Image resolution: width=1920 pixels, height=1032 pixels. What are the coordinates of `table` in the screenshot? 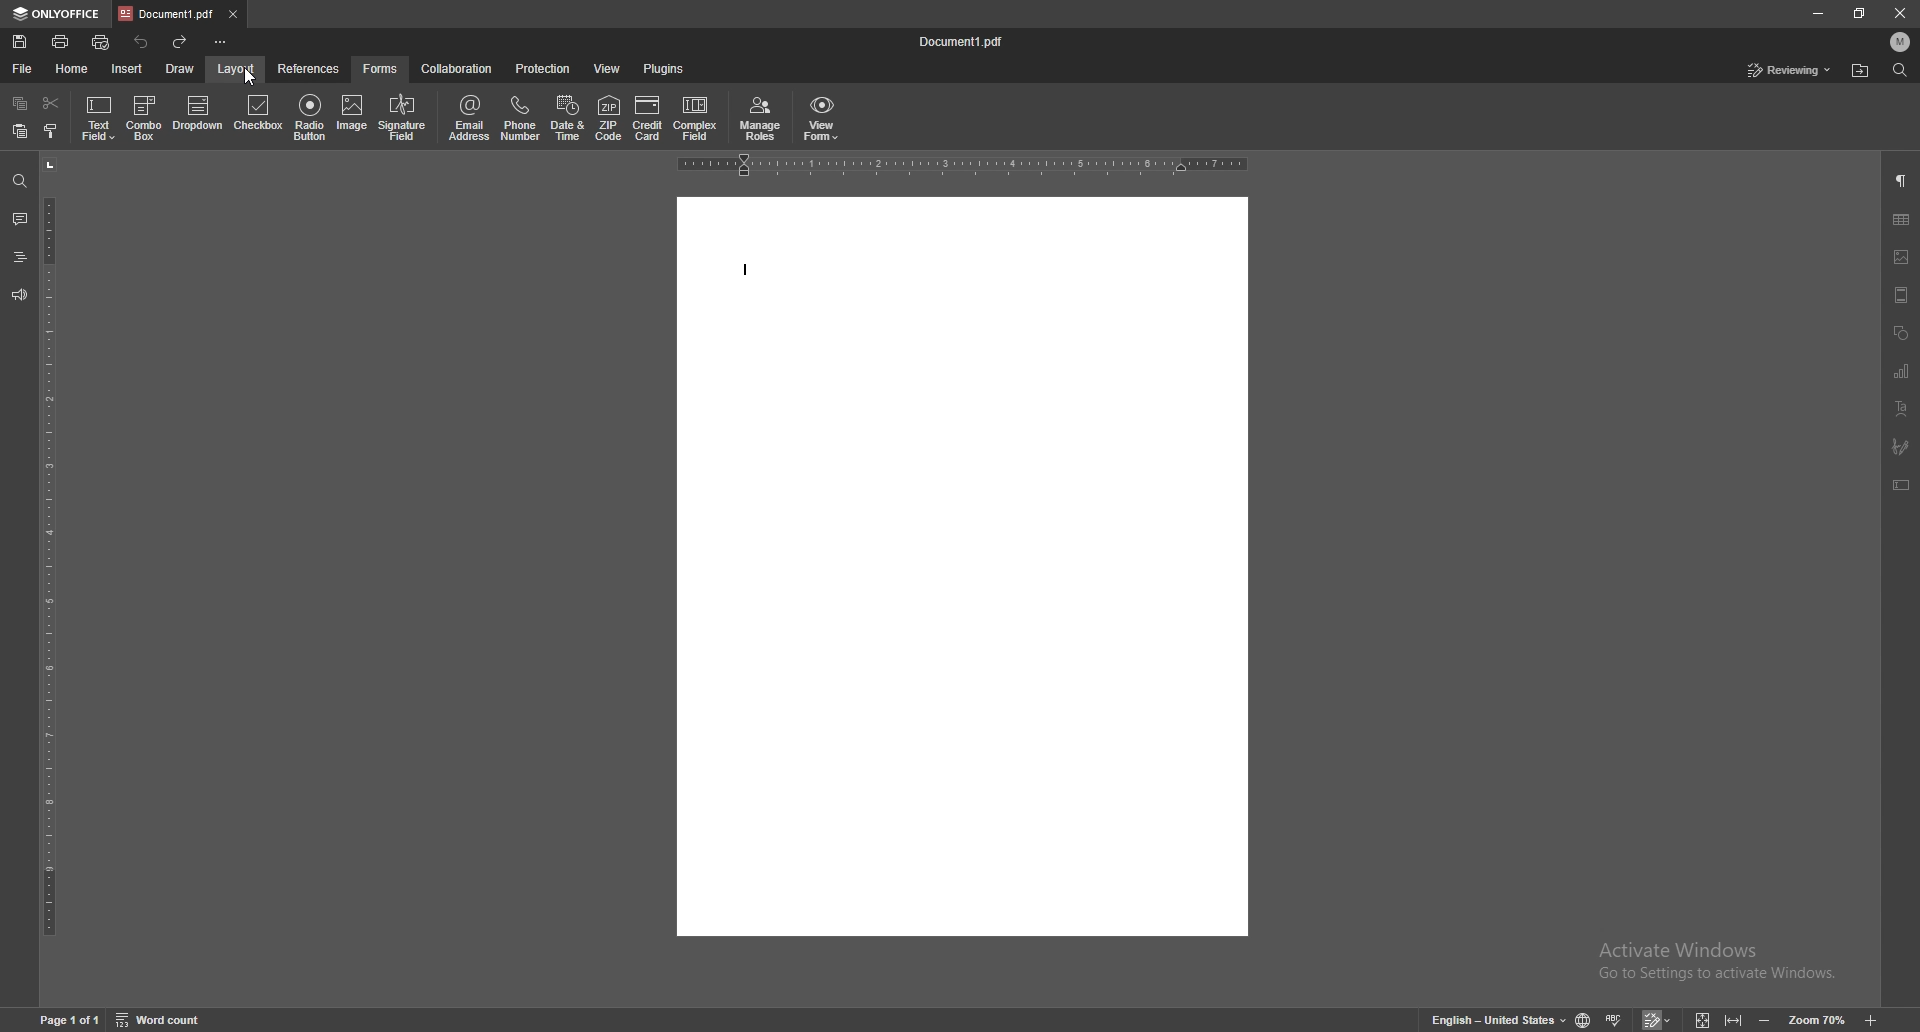 It's located at (1901, 219).